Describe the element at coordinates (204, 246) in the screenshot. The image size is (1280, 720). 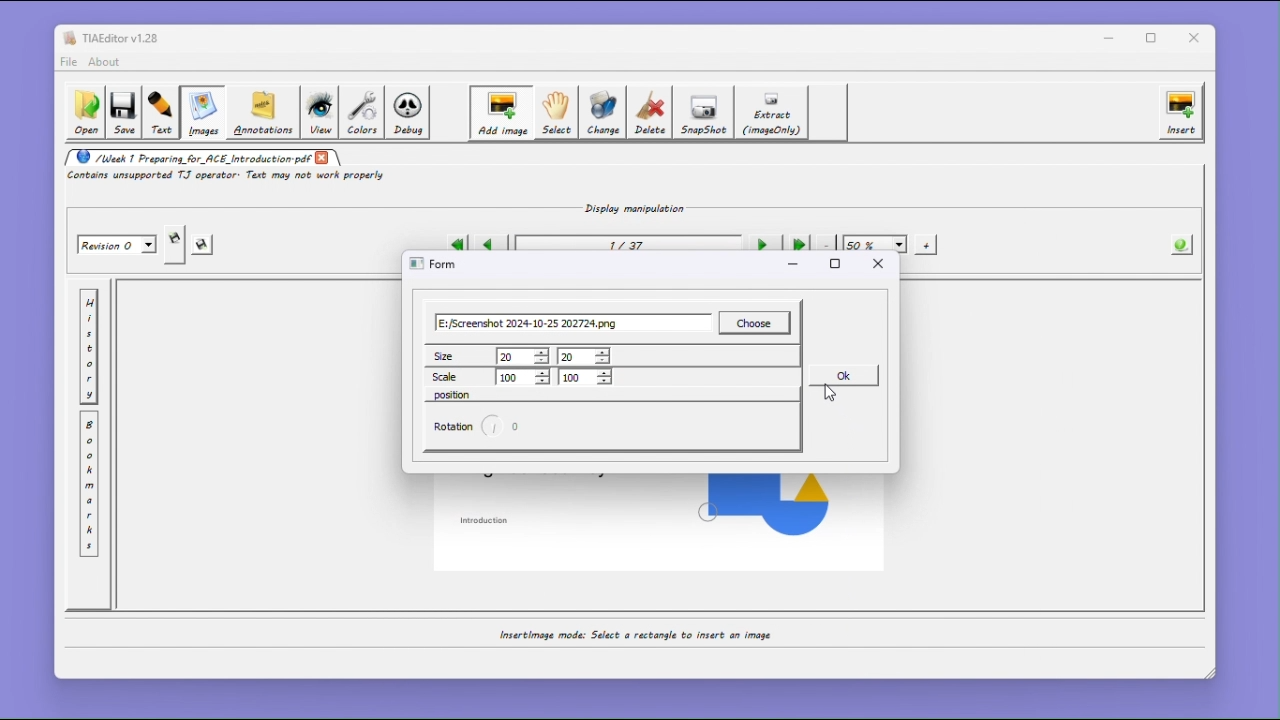
I see `save` at that location.